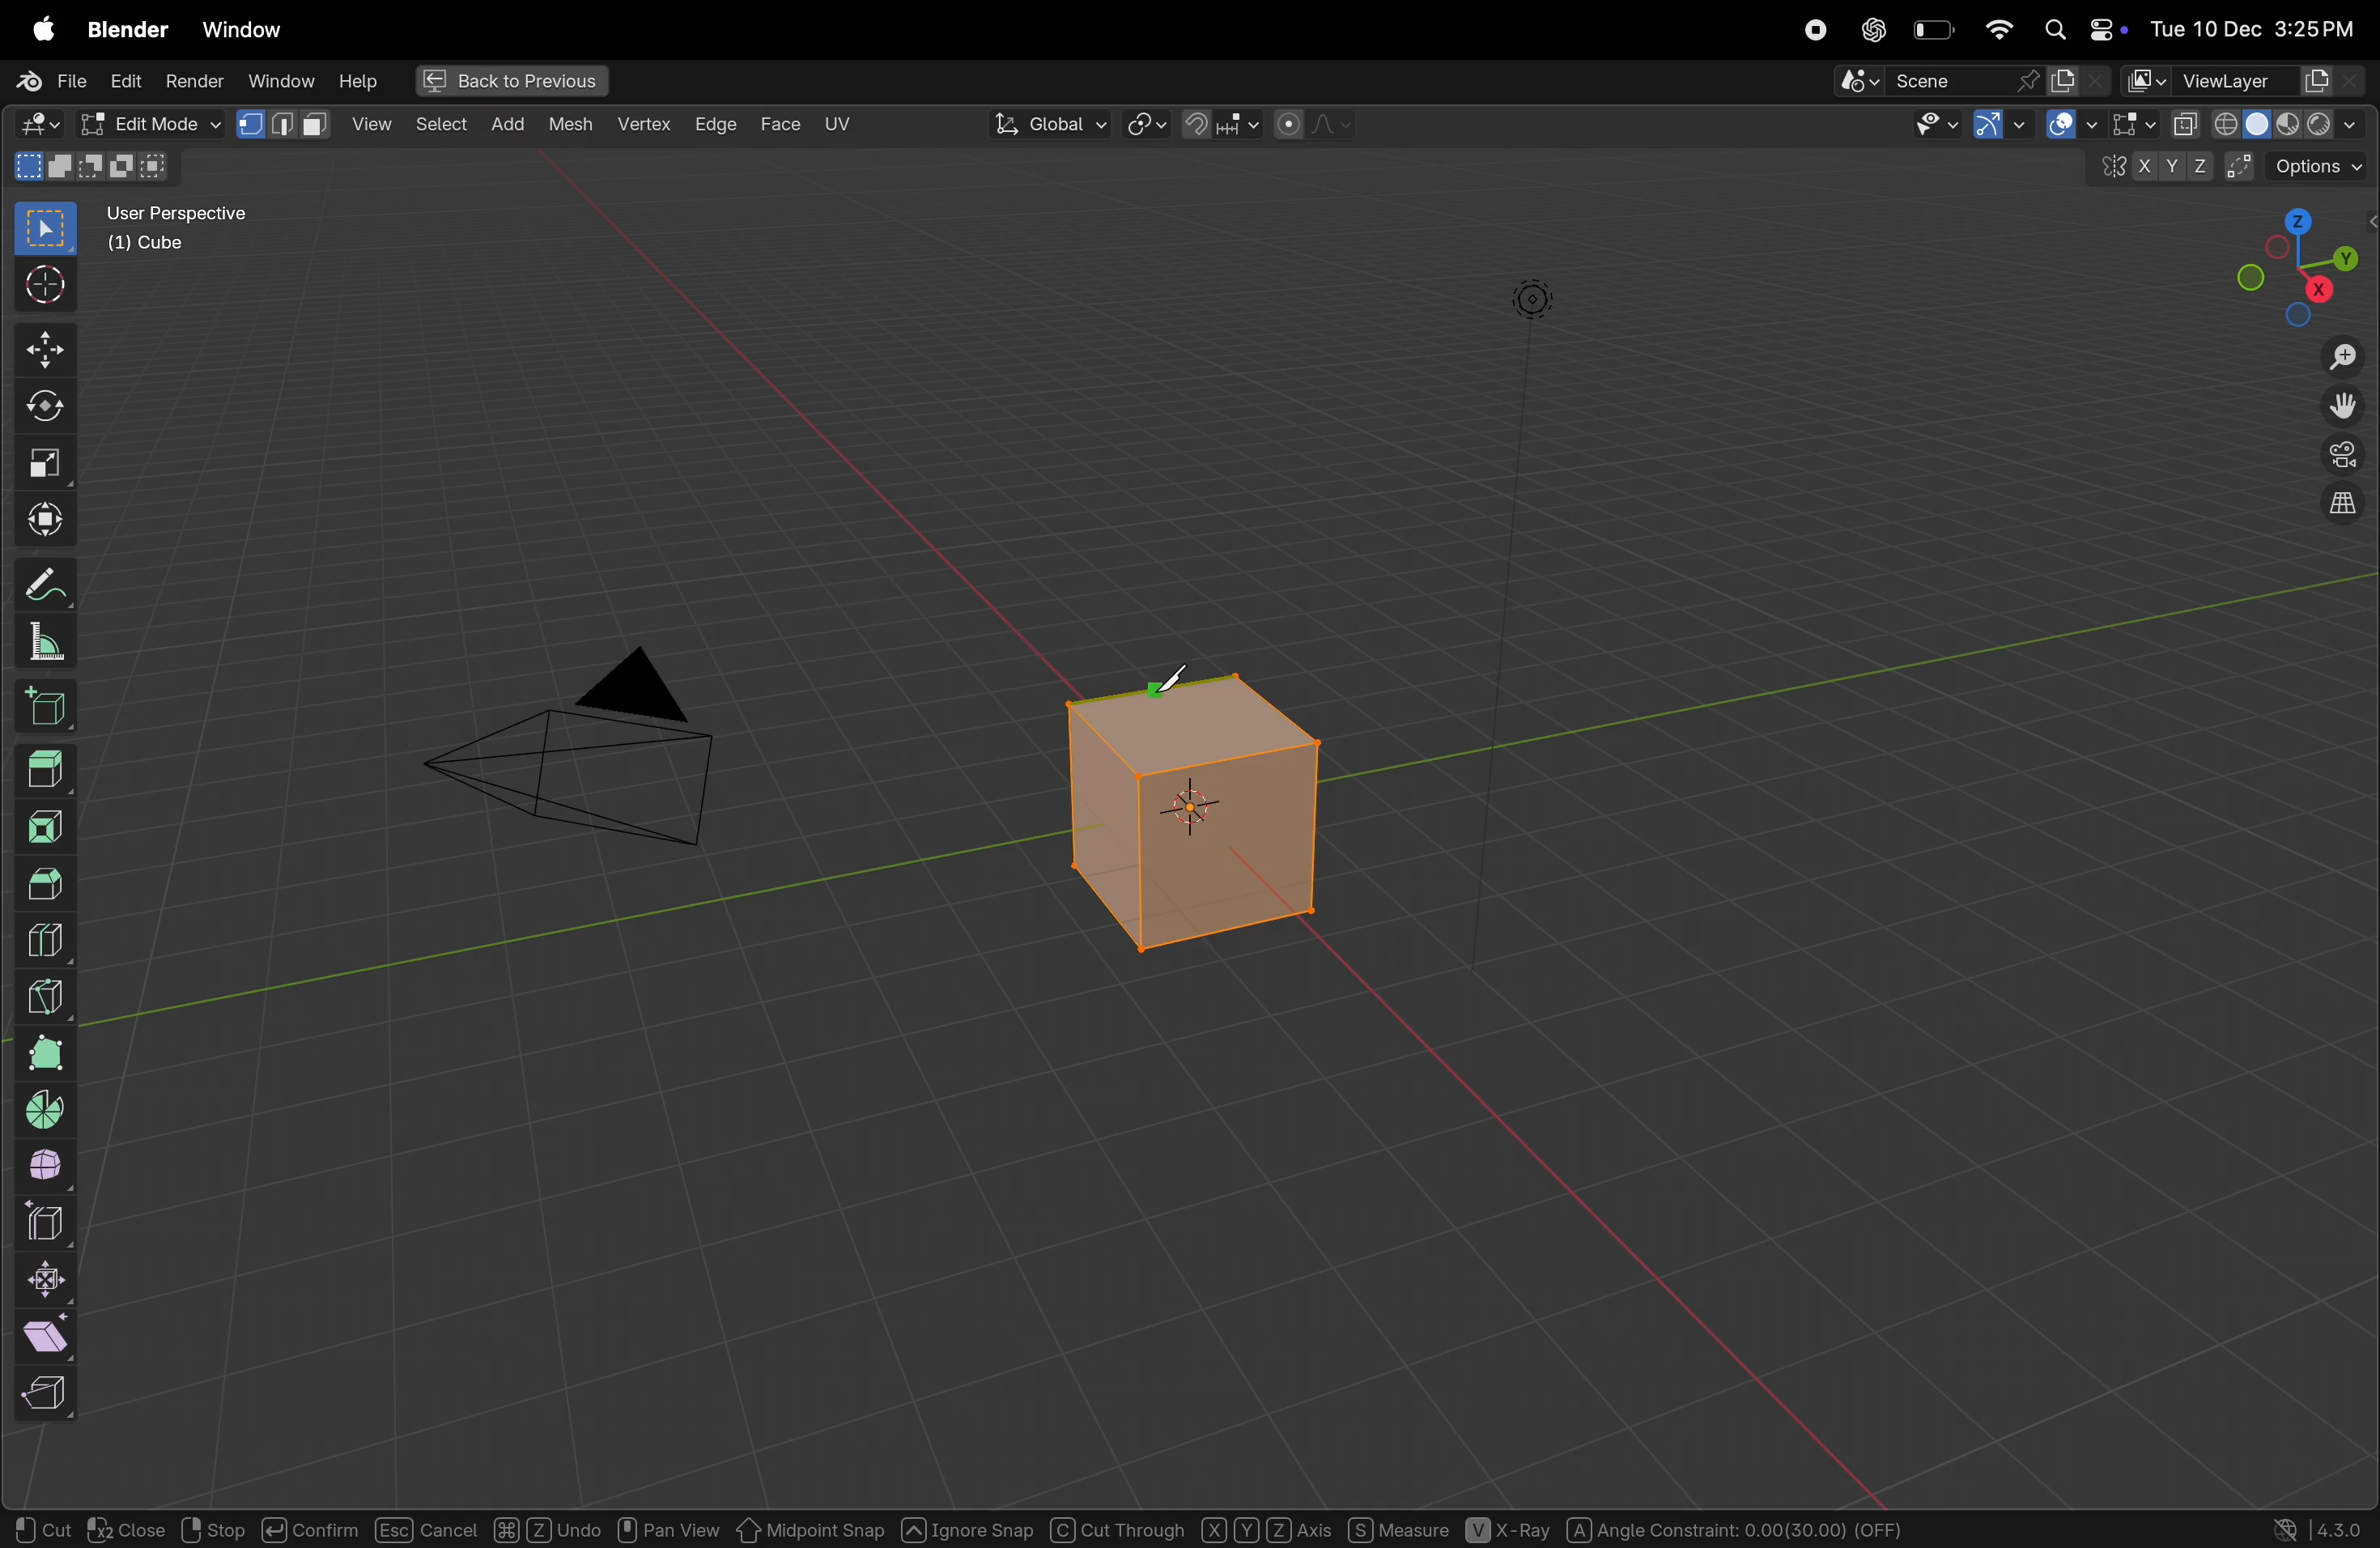  I want to click on Angle Constraint: 0.00(30.00) (OFF), so click(1735, 1527).